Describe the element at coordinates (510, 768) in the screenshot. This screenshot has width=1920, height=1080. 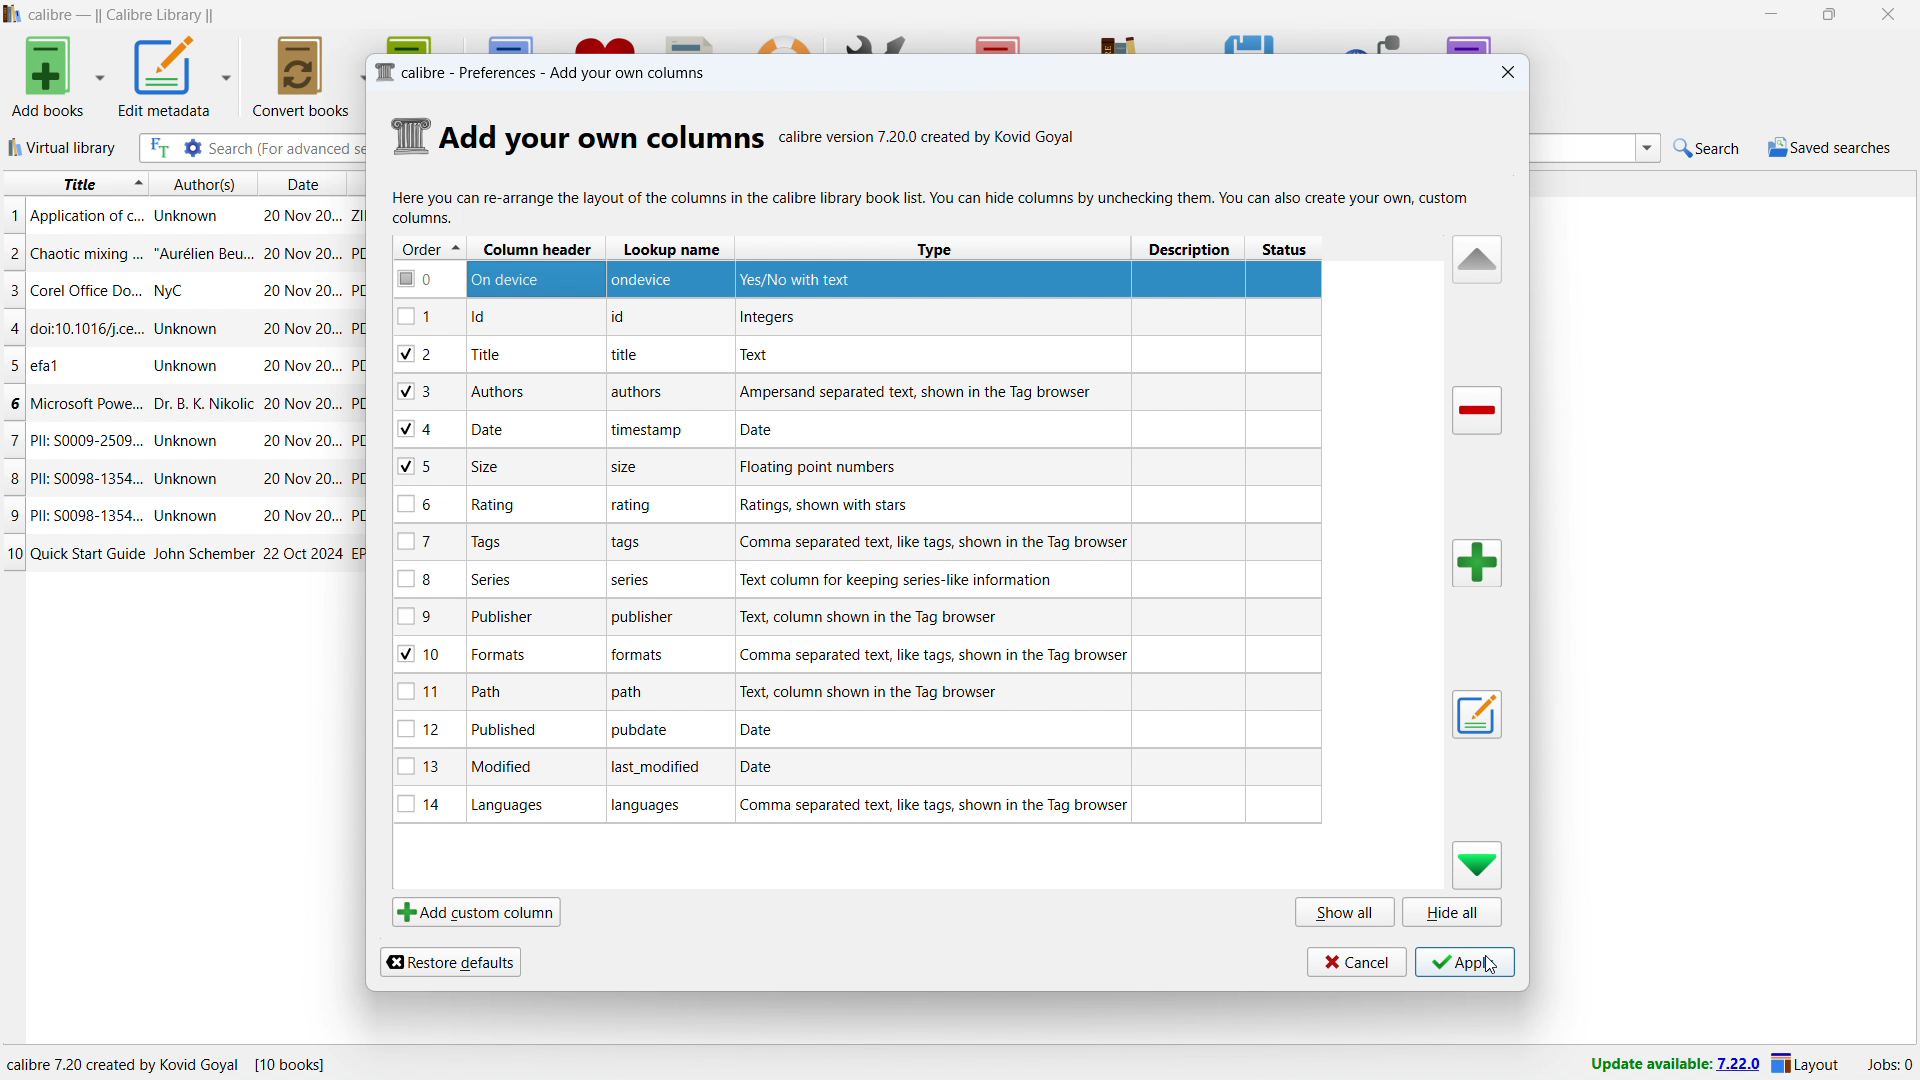
I see `modified` at that location.